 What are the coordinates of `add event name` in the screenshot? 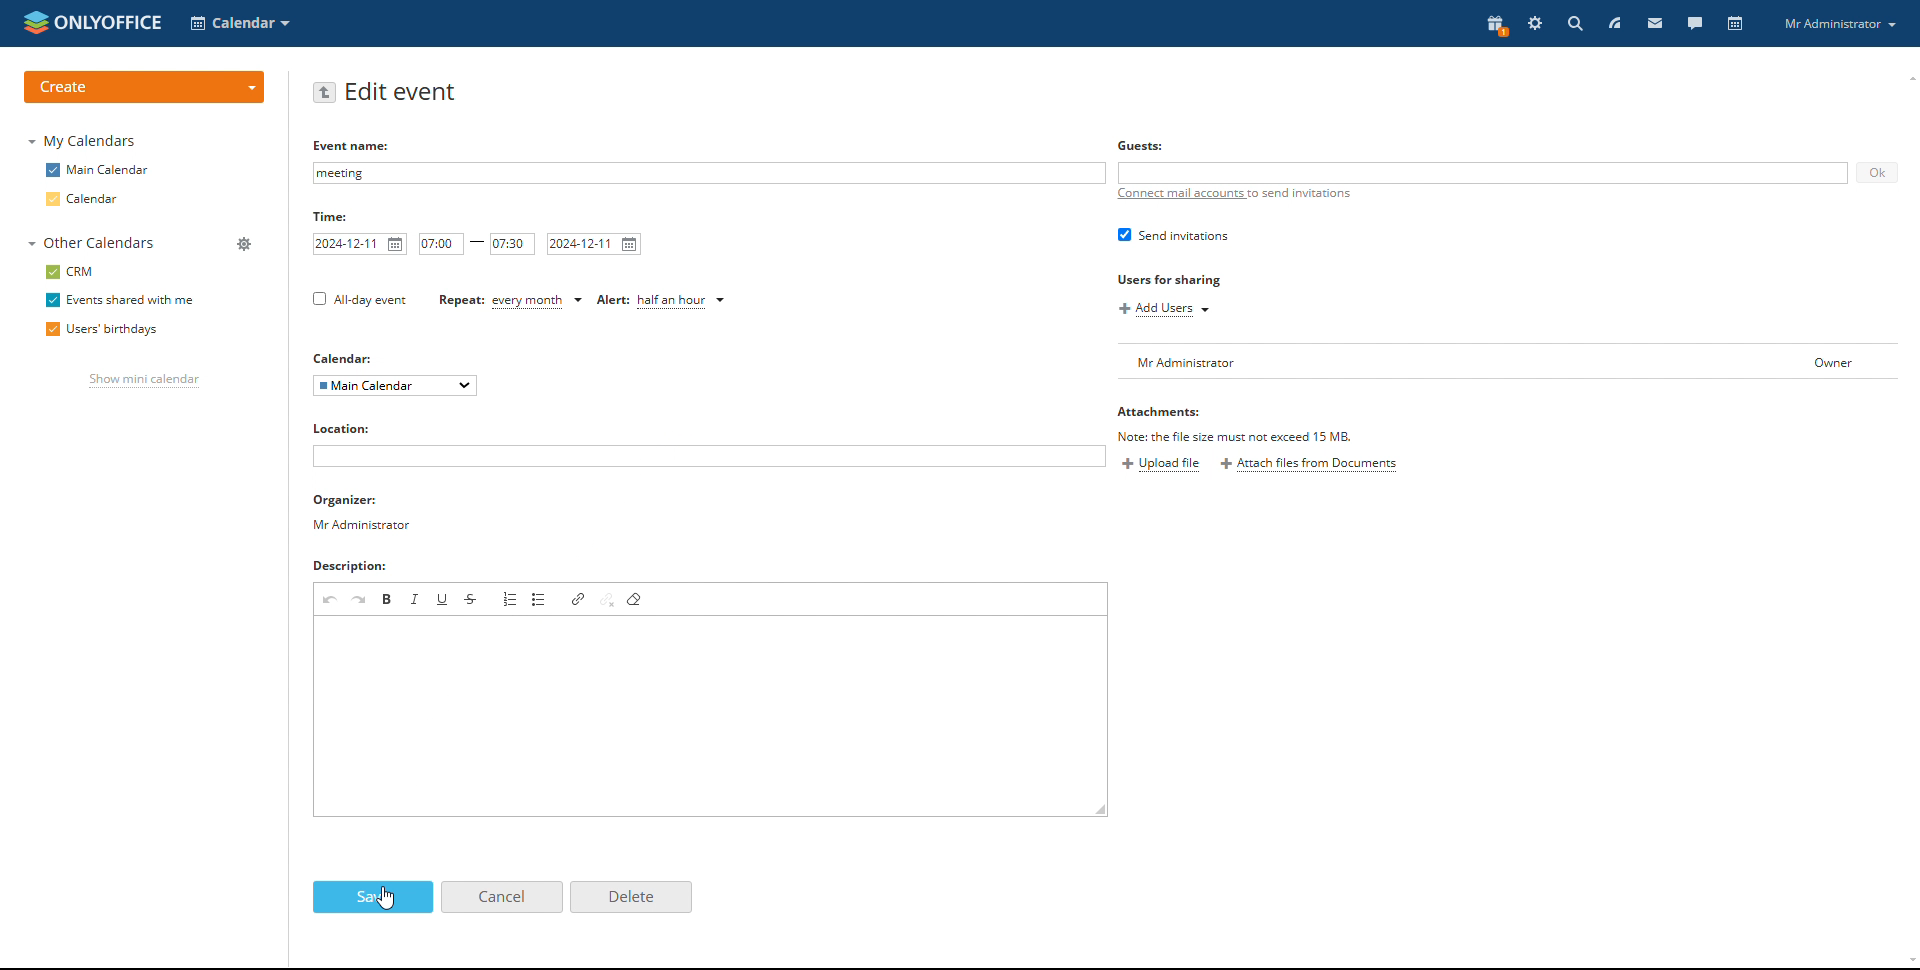 It's located at (709, 174).